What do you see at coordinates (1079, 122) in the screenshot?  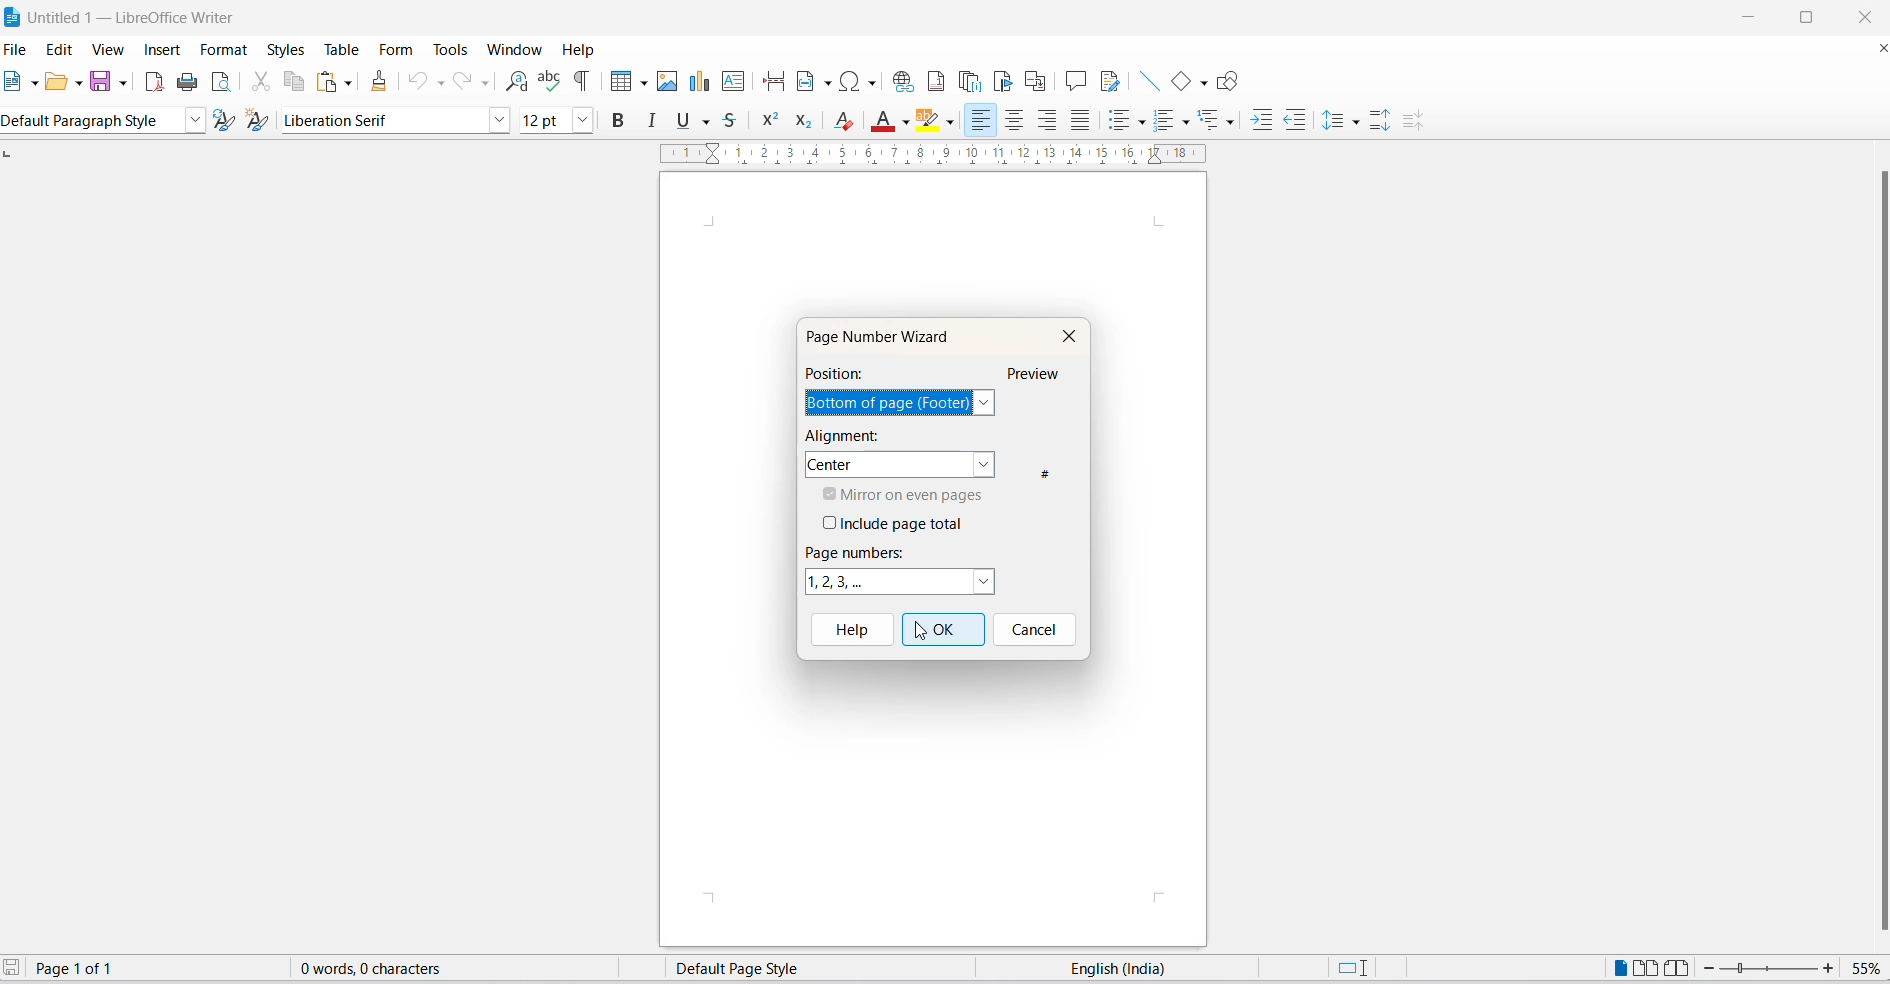 I see `justified` at bounding box center [1079, 122].